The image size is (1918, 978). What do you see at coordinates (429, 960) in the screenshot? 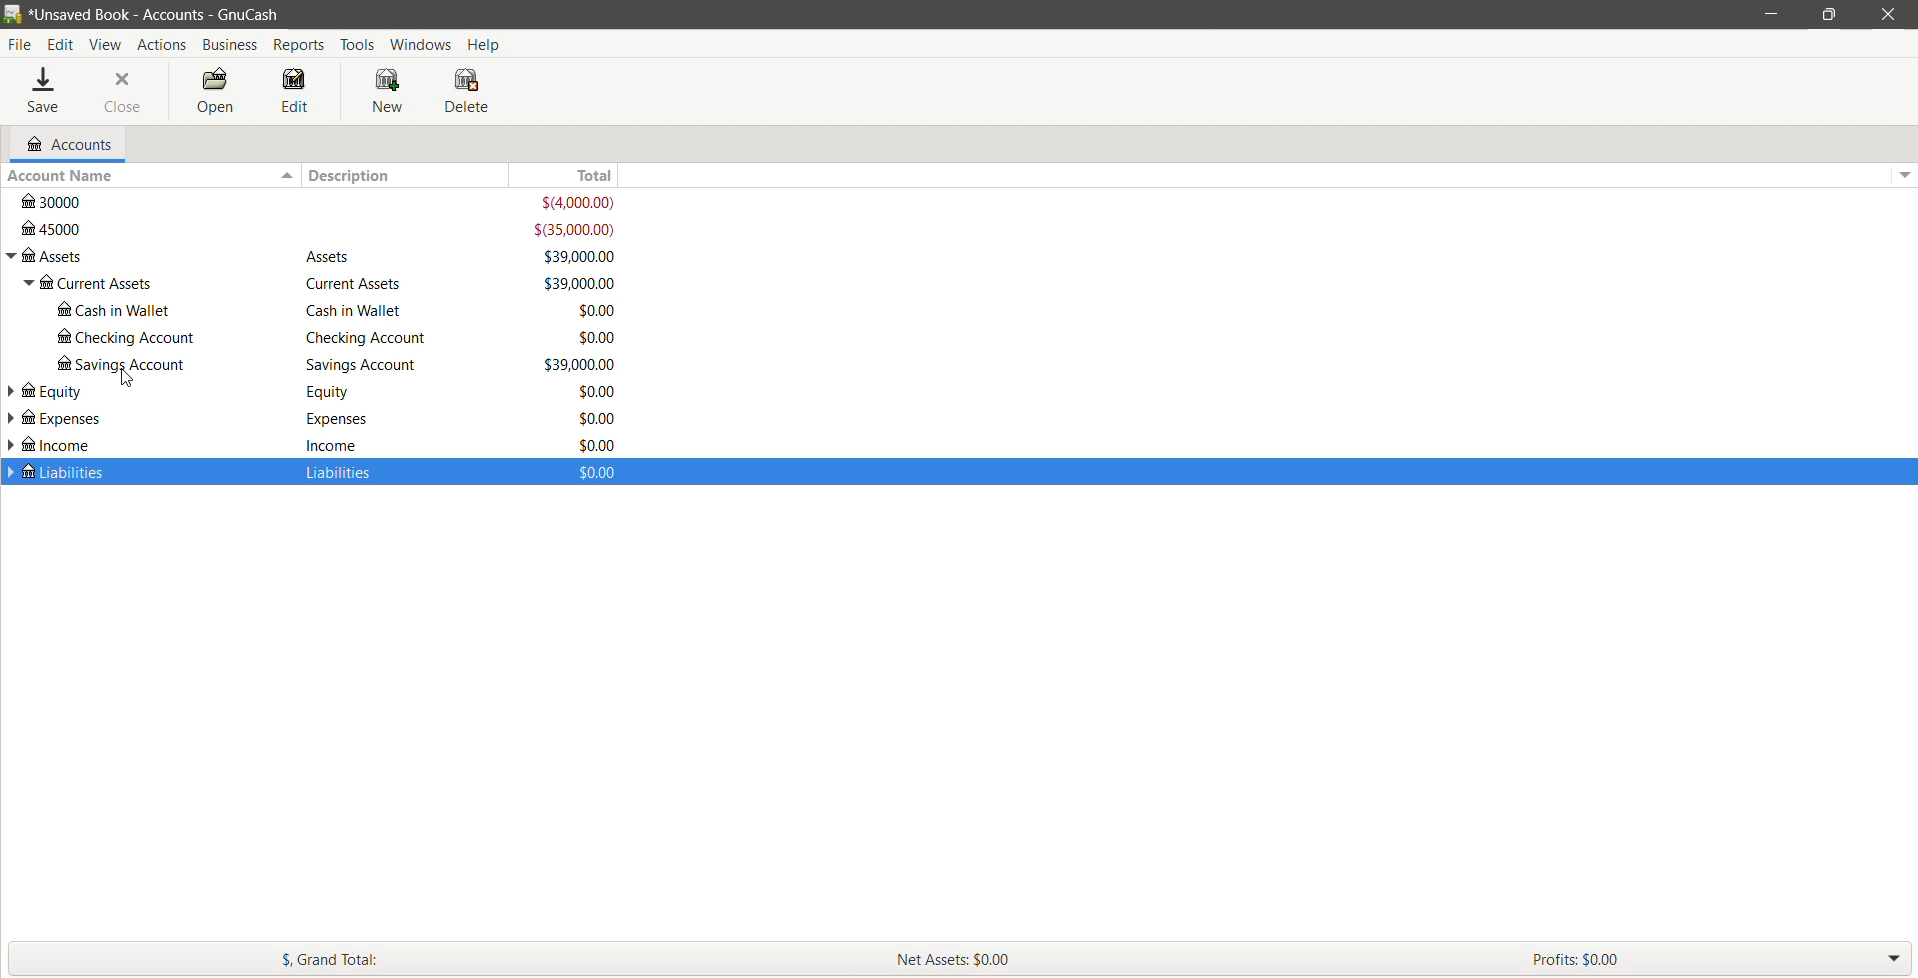
I see `Grand Total` at bounding box center [429, 960].